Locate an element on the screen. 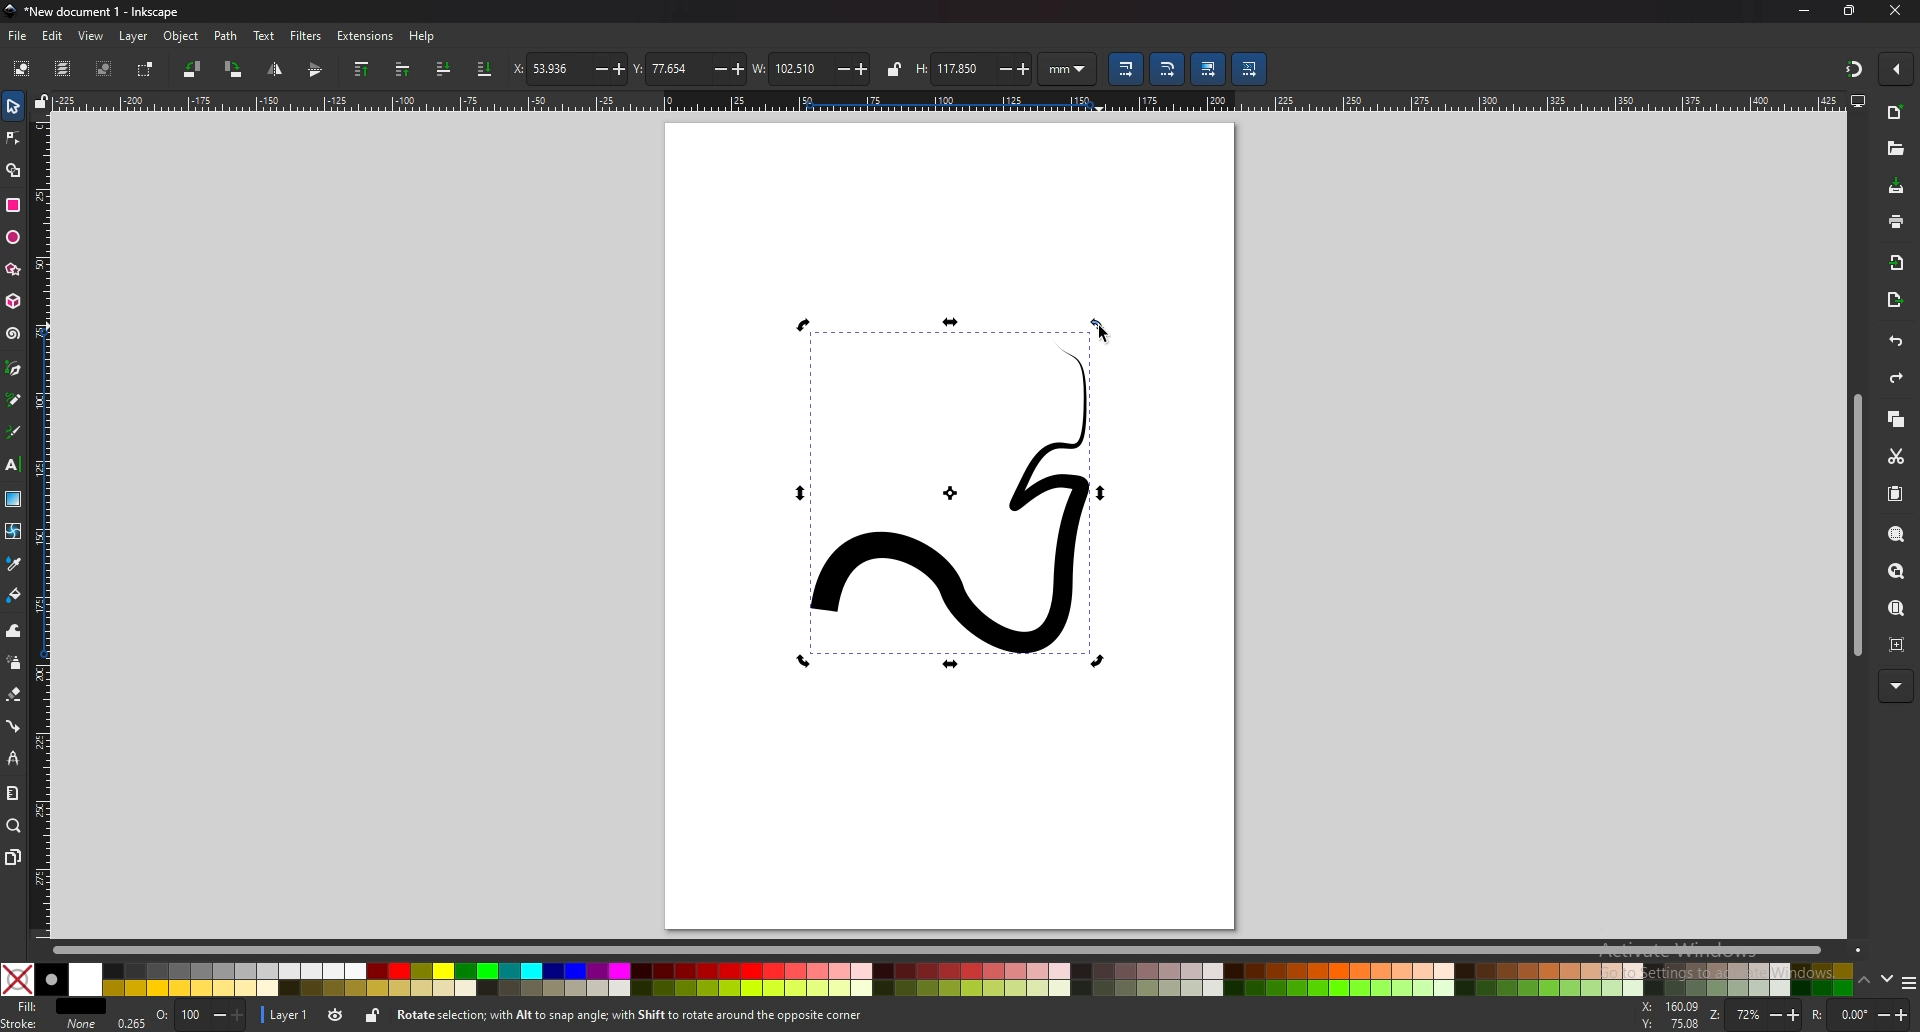 Image resolution: width=1920 pixels, height=1032 pixels. cursor is located at coordinates (1100, 331).